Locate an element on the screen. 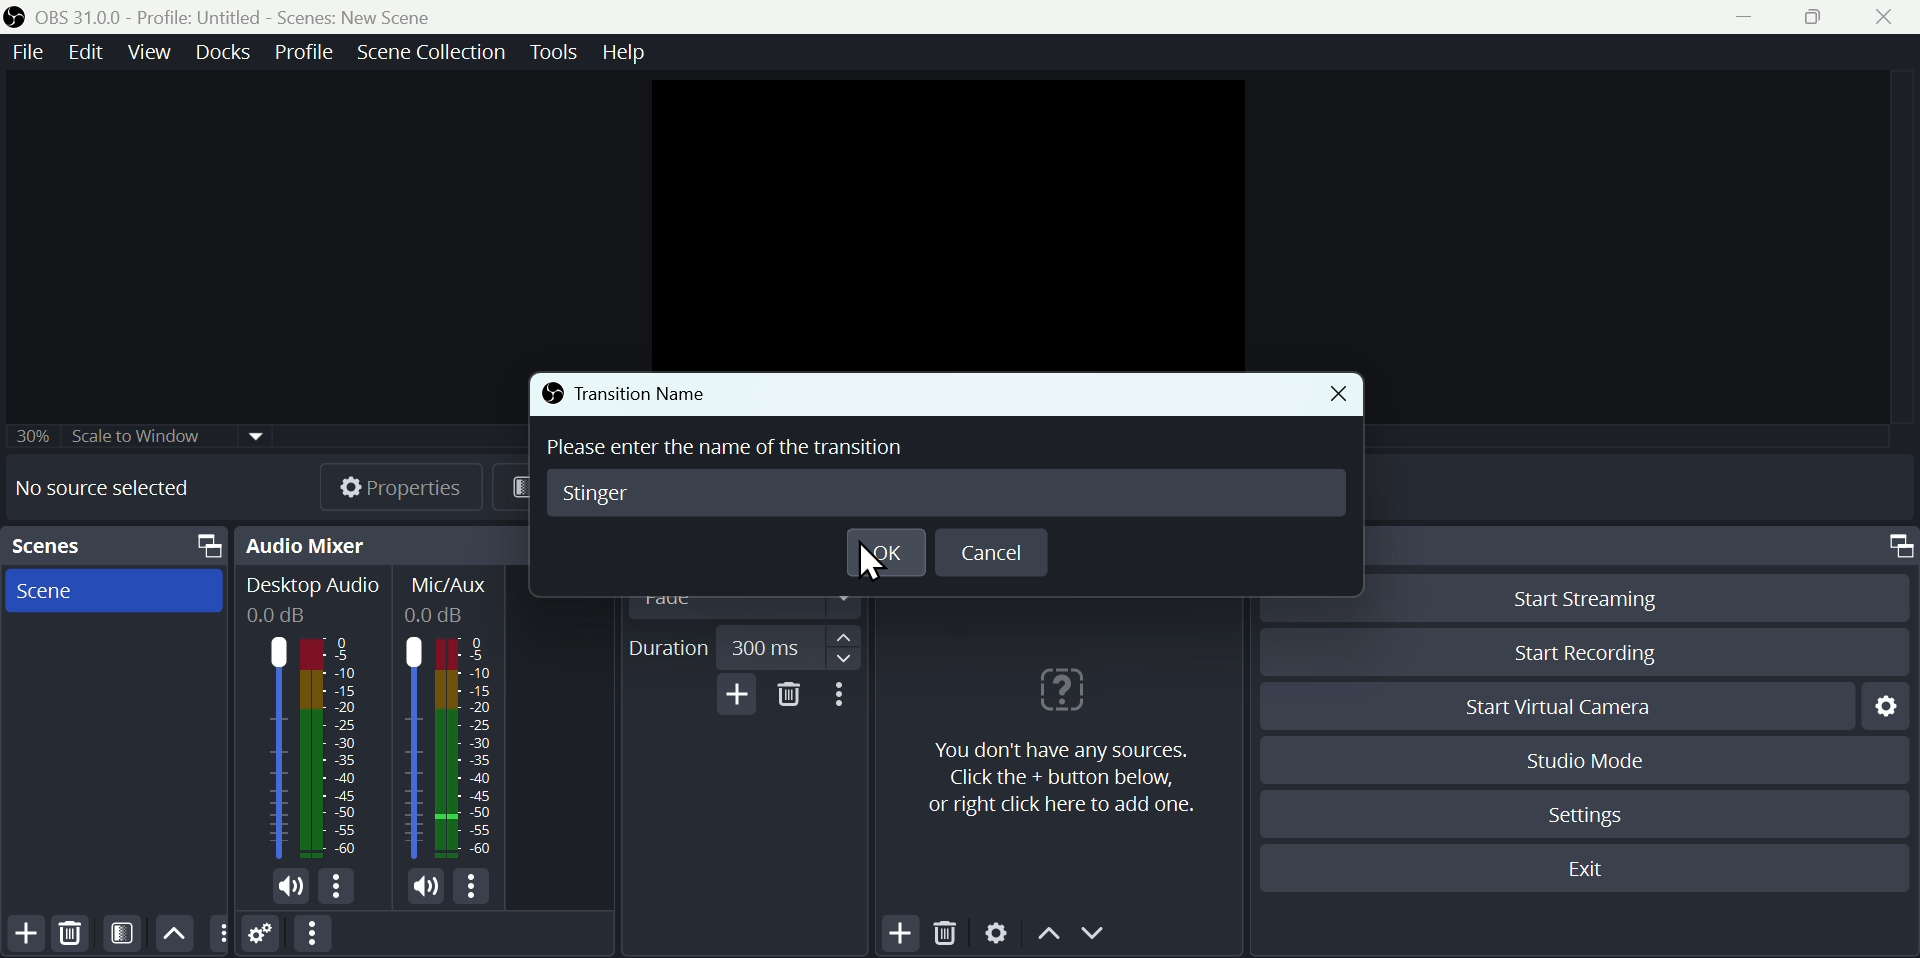 The image size is (1920, 958).  is located at coordinates (153, 51).